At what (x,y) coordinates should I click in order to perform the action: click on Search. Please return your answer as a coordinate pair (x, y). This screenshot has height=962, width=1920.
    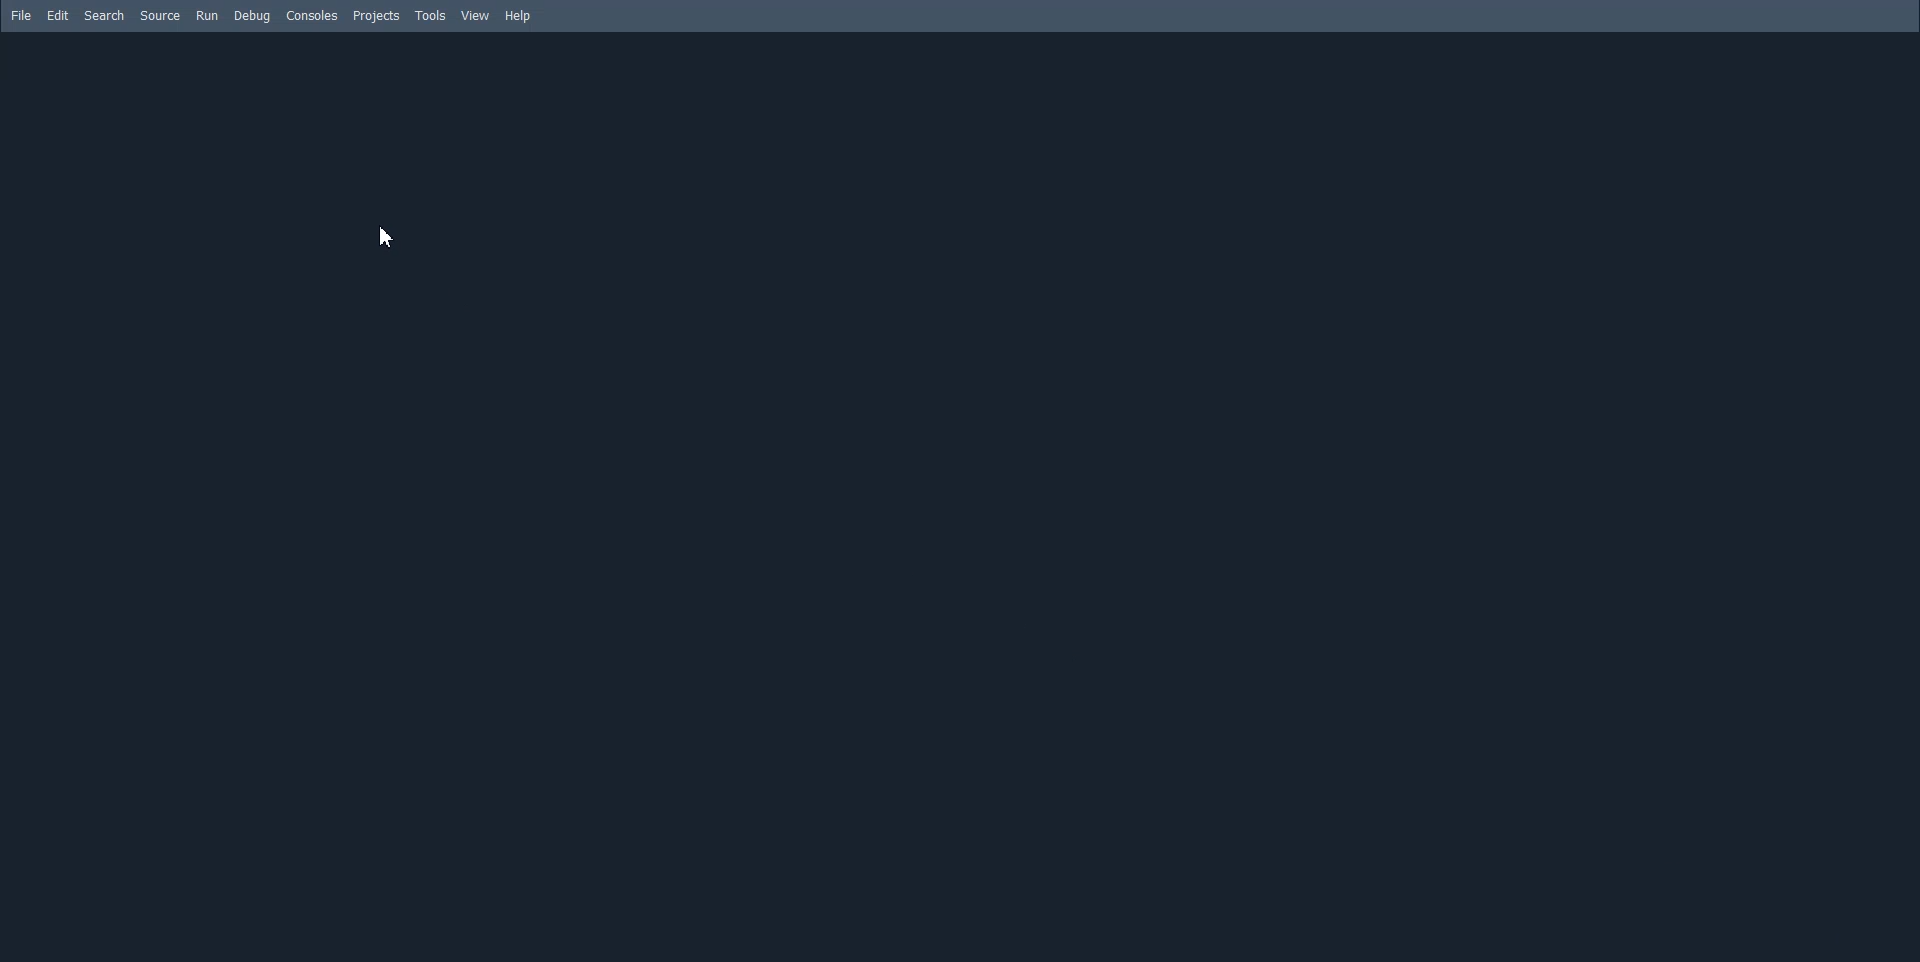
    Looking at the image, I should click on (104, 15).